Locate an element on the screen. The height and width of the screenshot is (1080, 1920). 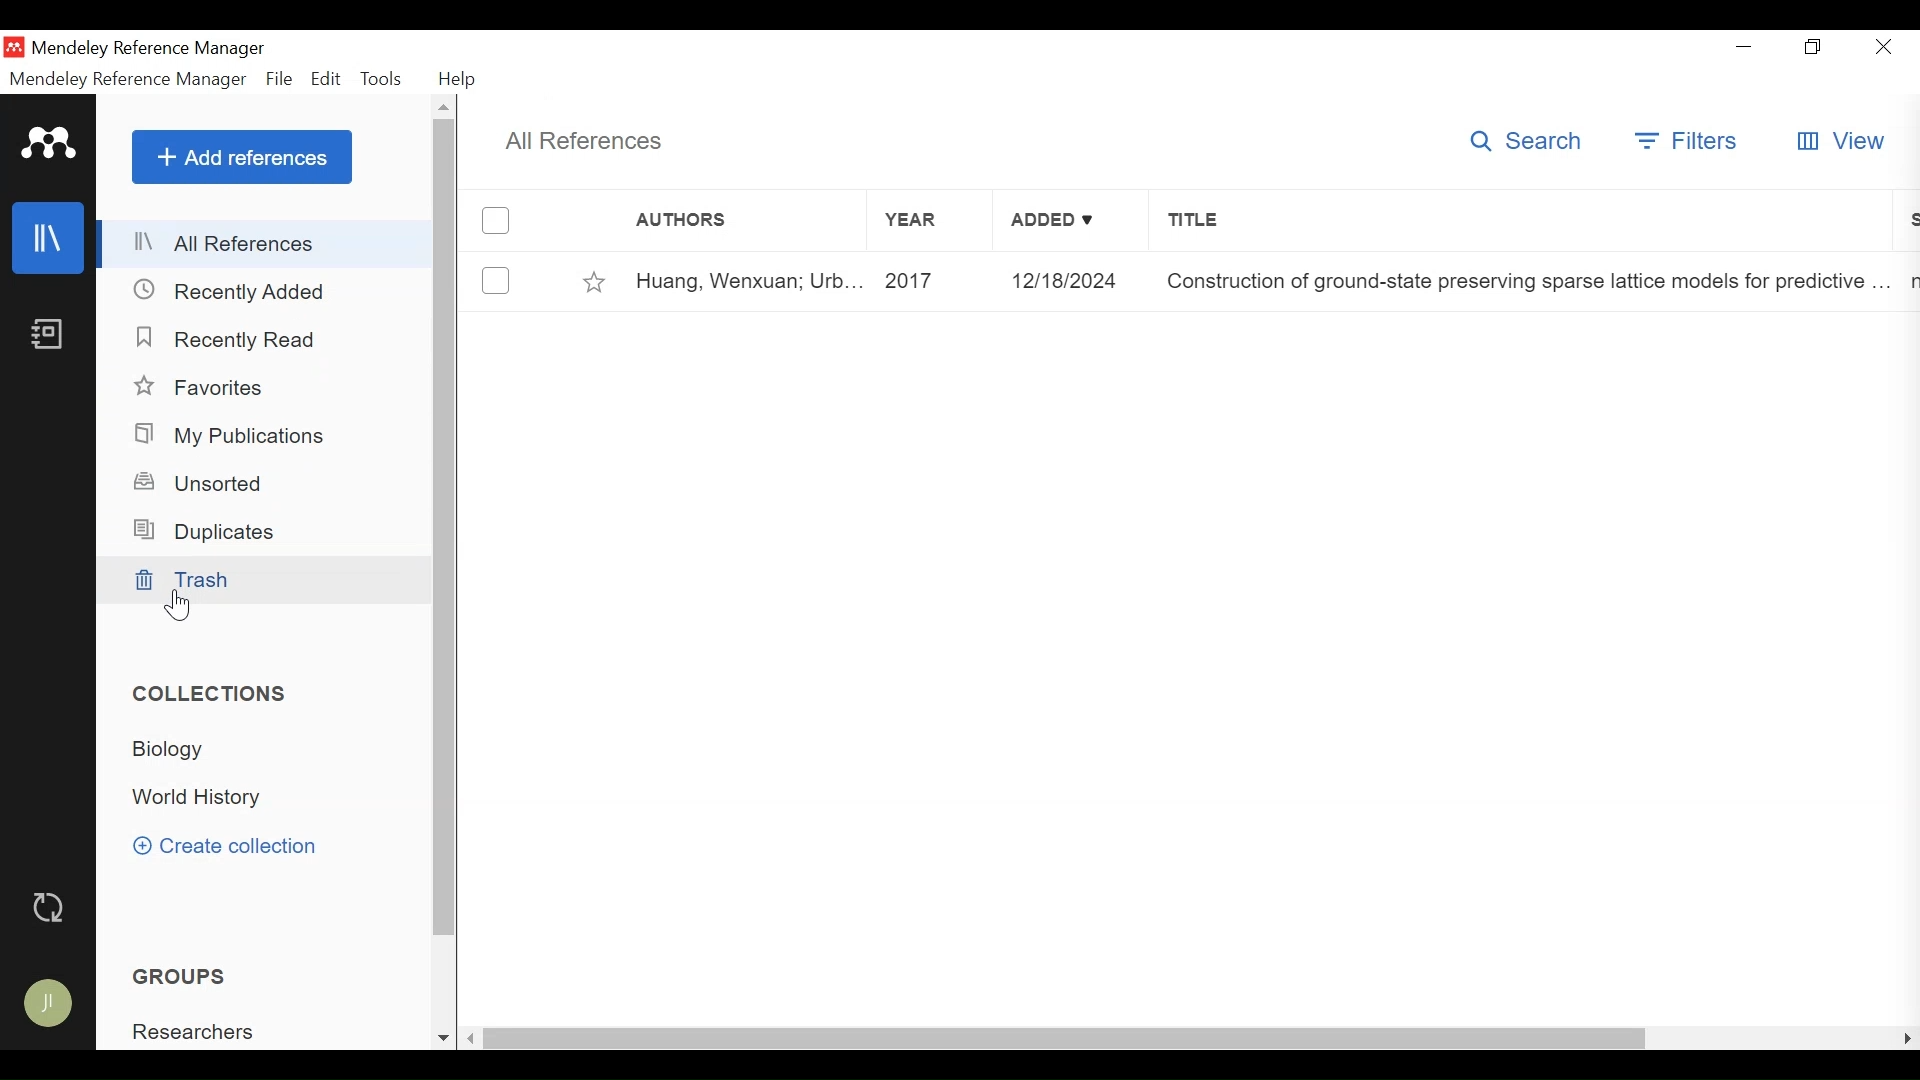
Close is located at coordinates (1885, 47).